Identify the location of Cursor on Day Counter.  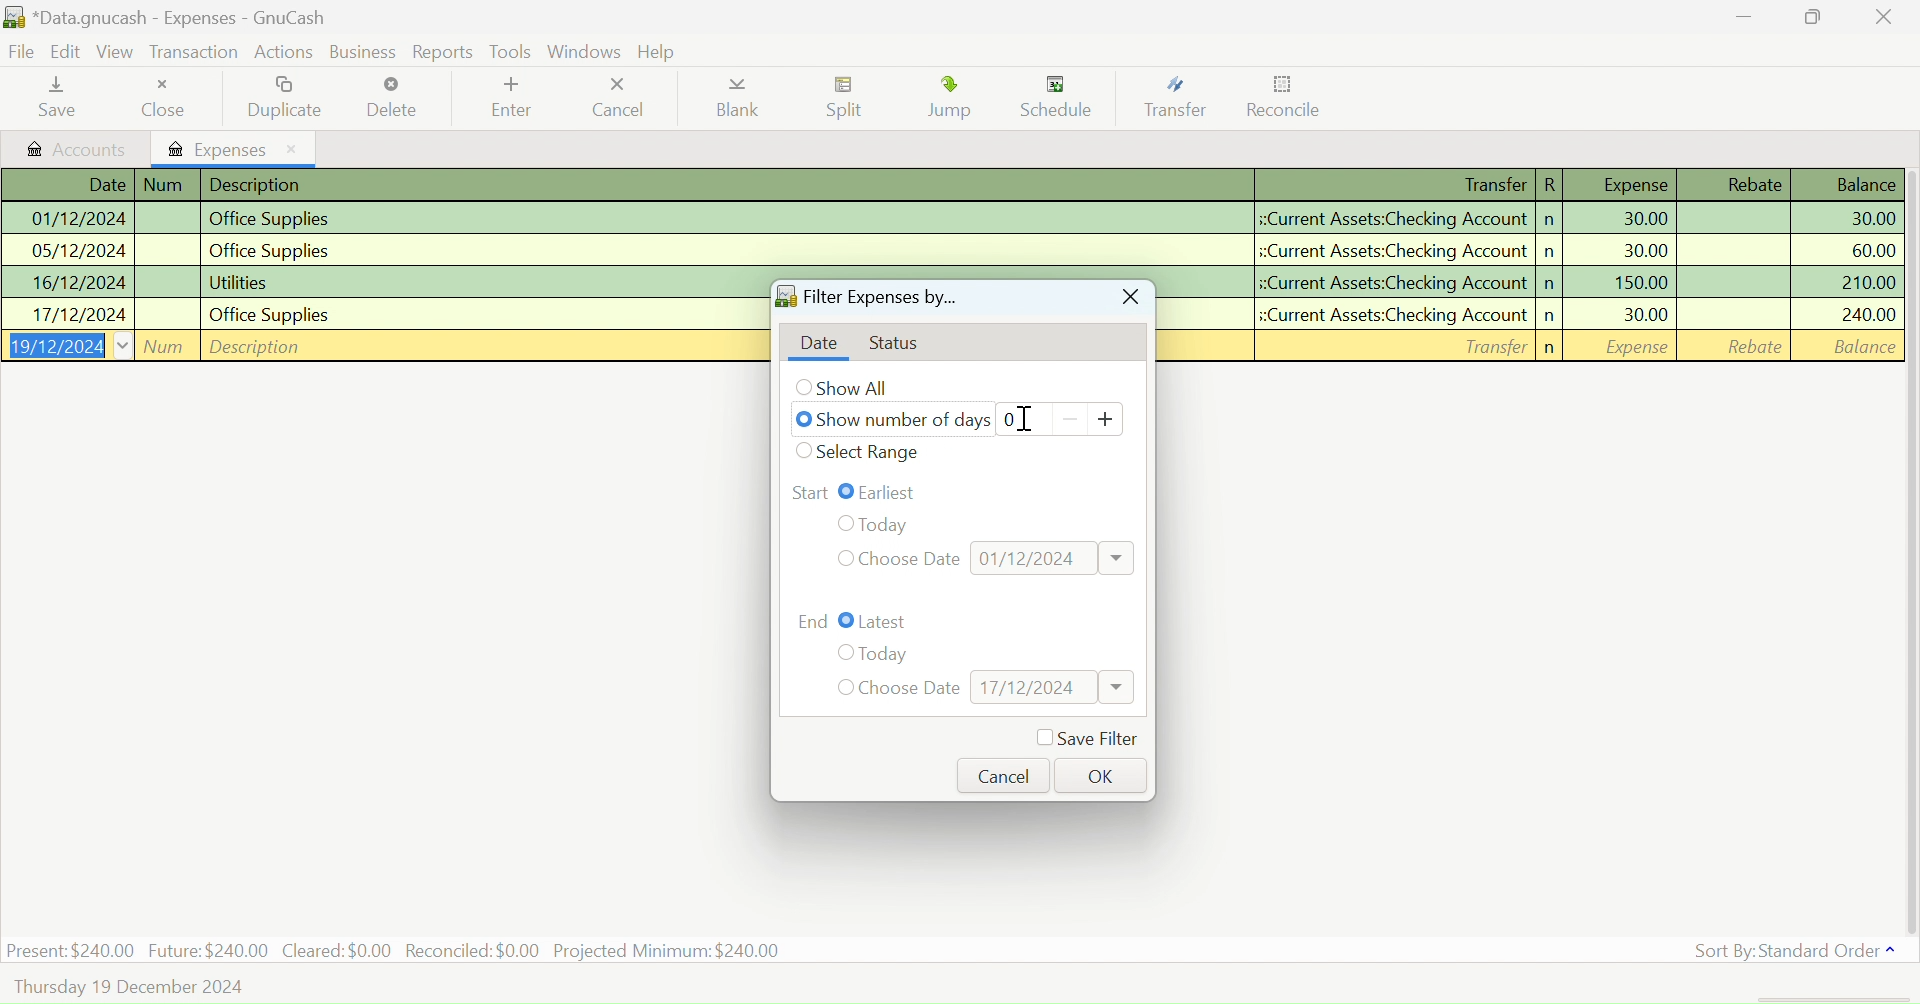
(1025, 420).